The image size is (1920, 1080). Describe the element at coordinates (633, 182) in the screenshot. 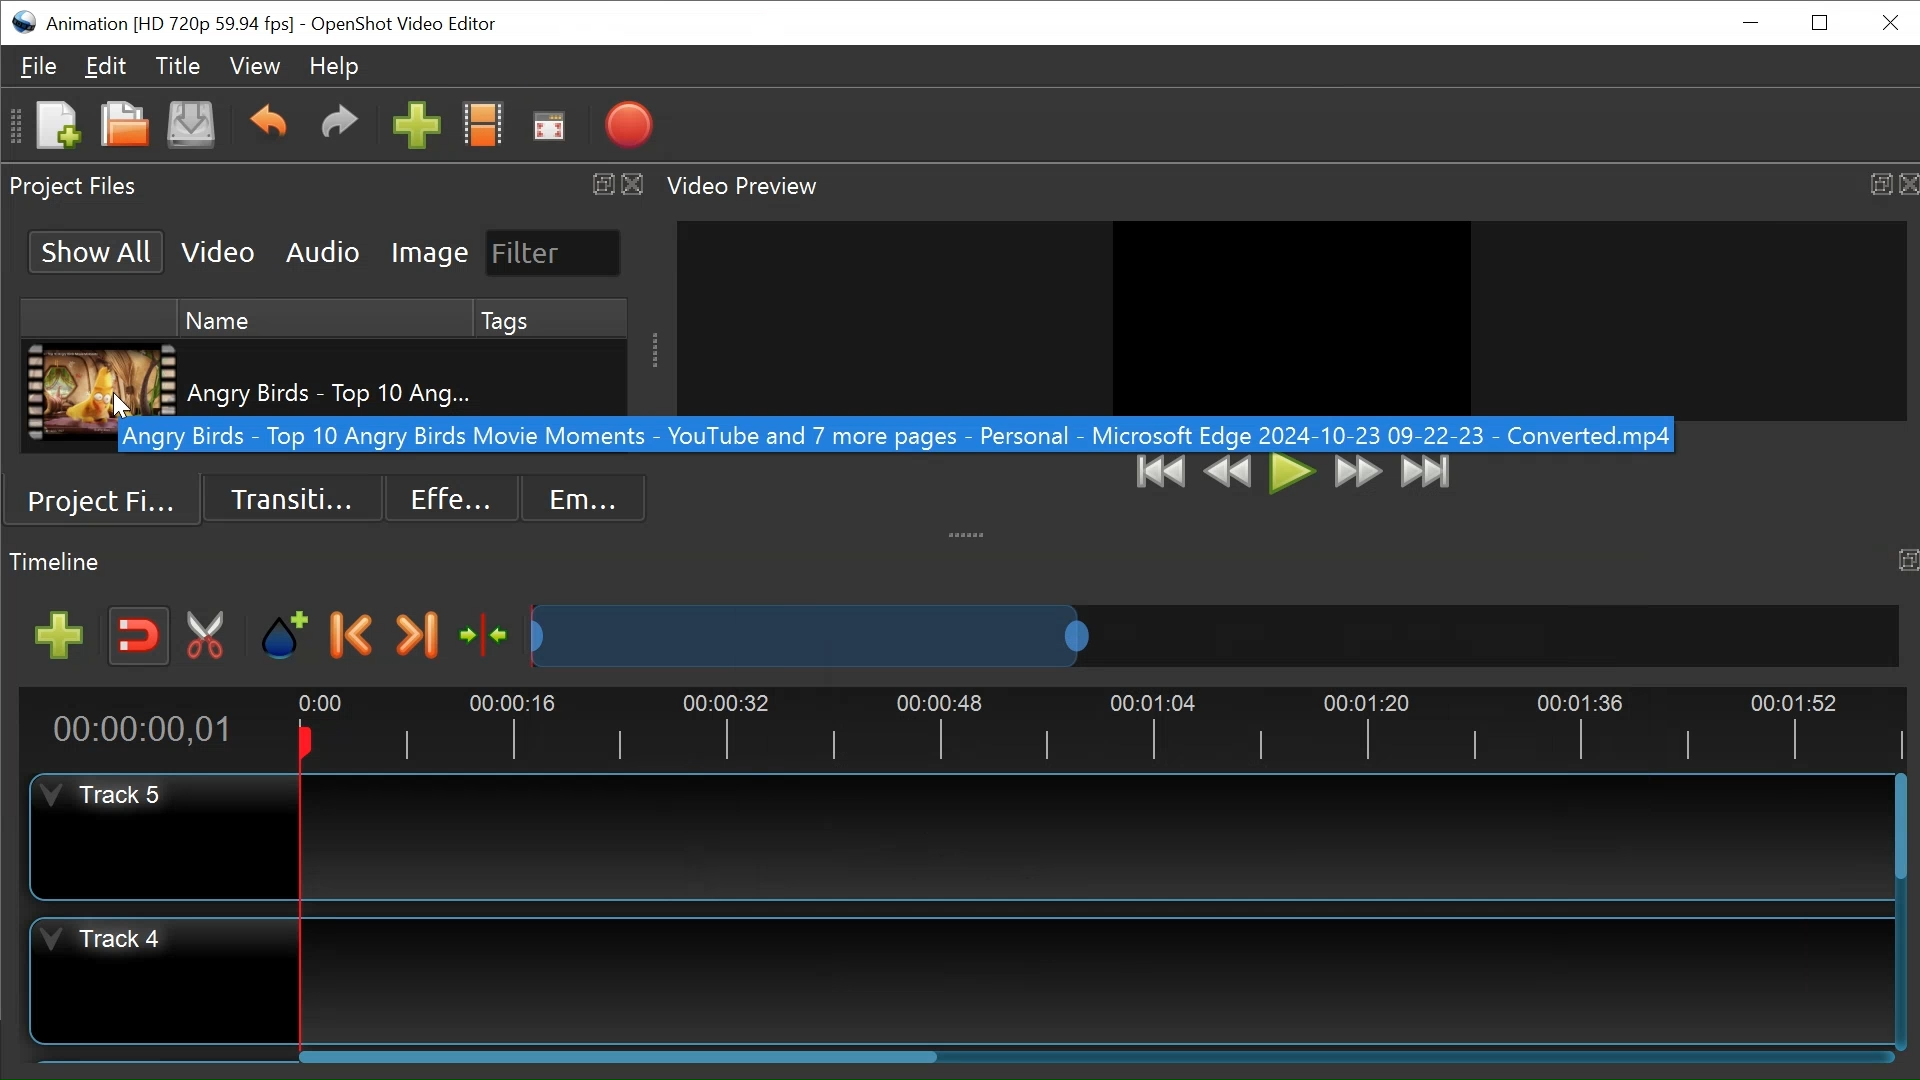

I see `Close` at that location.